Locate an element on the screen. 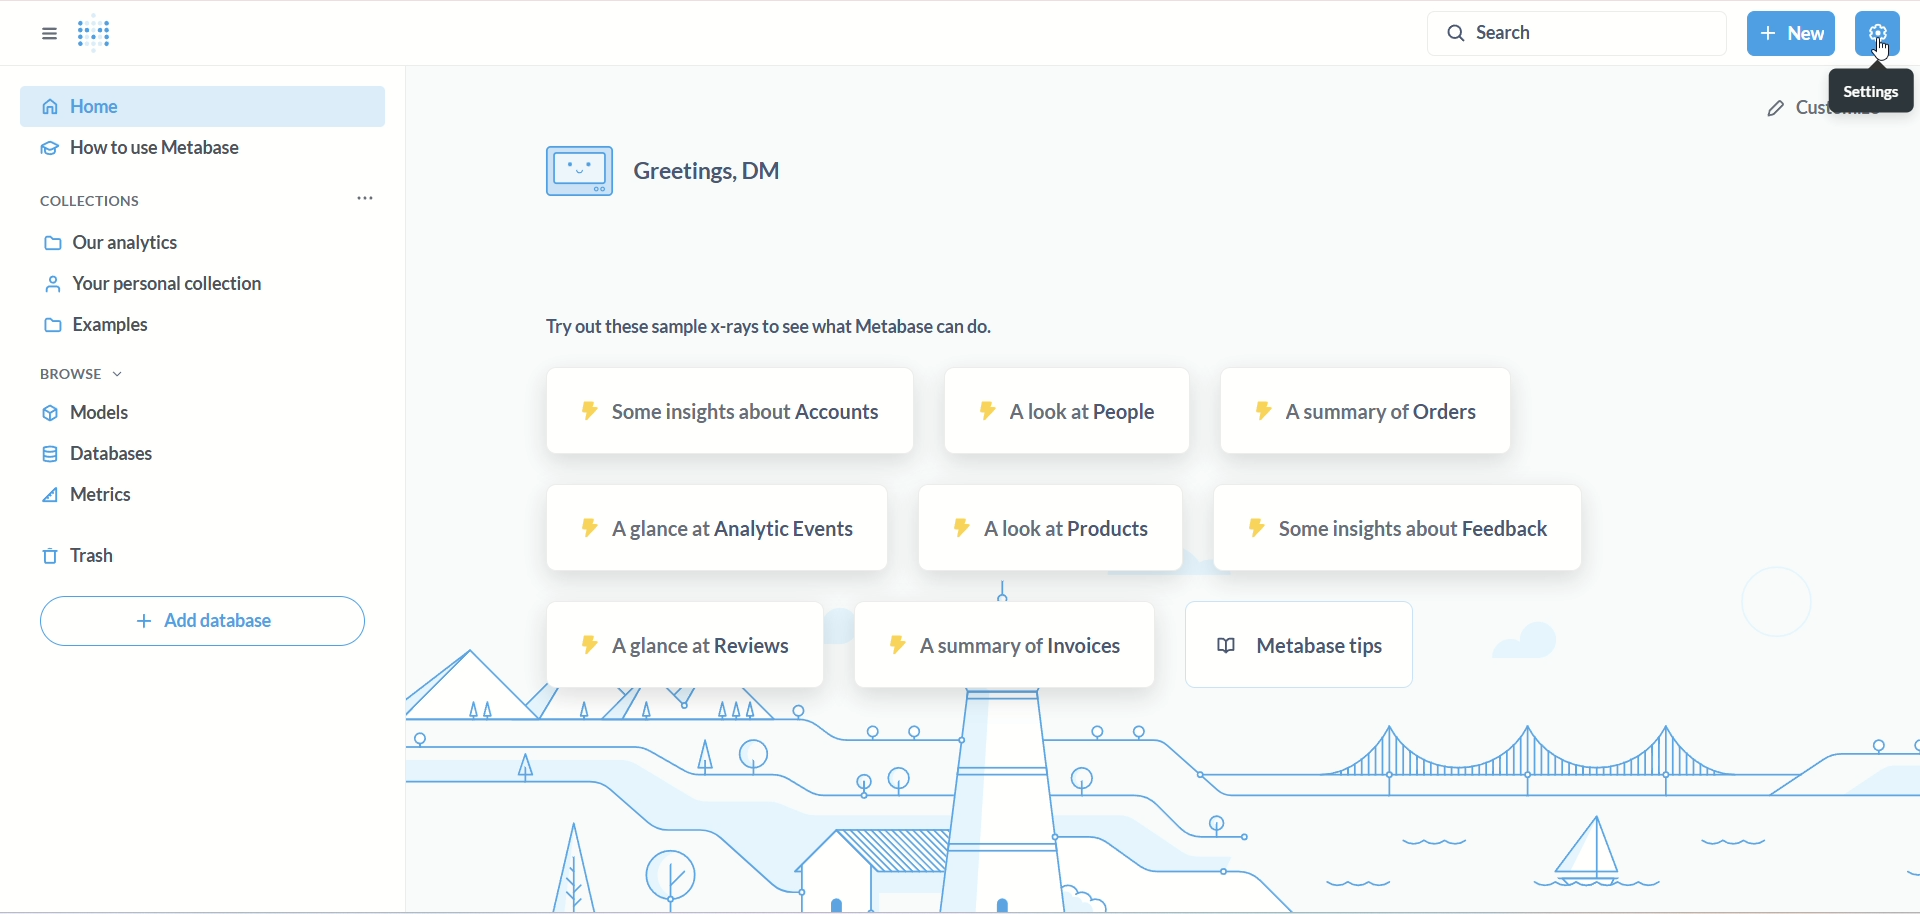 The height and width of the screenshot is (914, 1920). text is located at coordinates (671, 175).